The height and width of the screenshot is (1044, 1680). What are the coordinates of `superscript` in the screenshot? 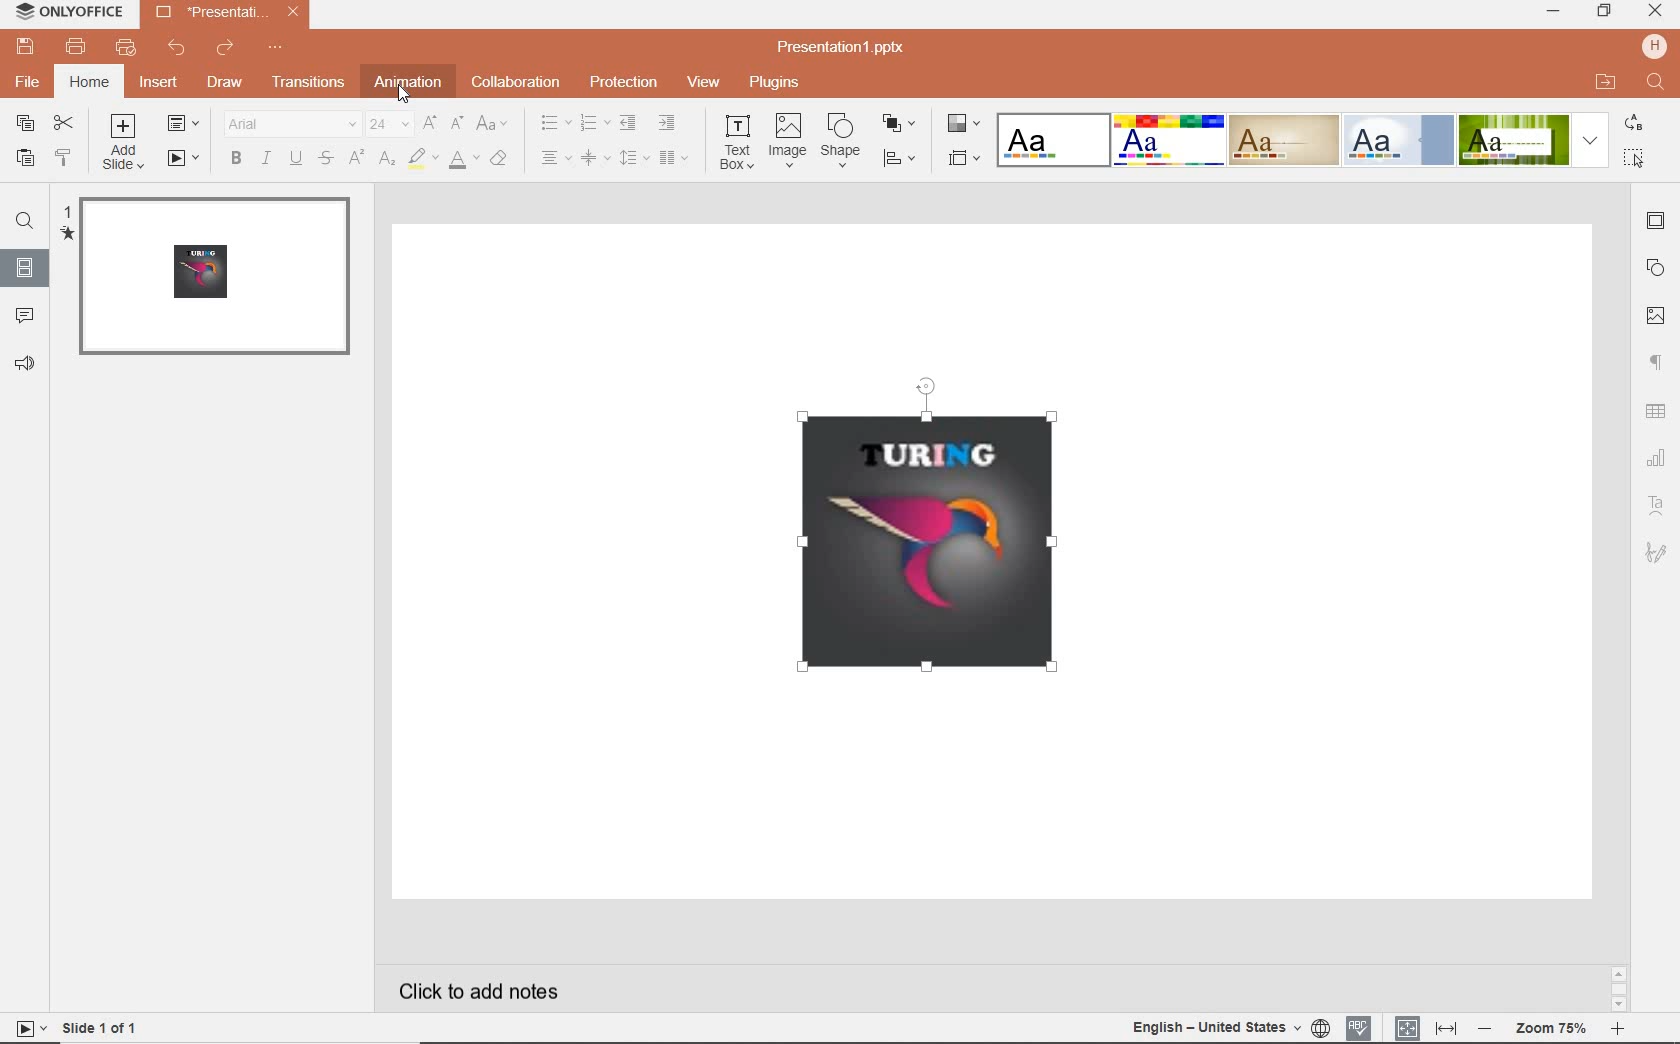 It's located at (357, 158).